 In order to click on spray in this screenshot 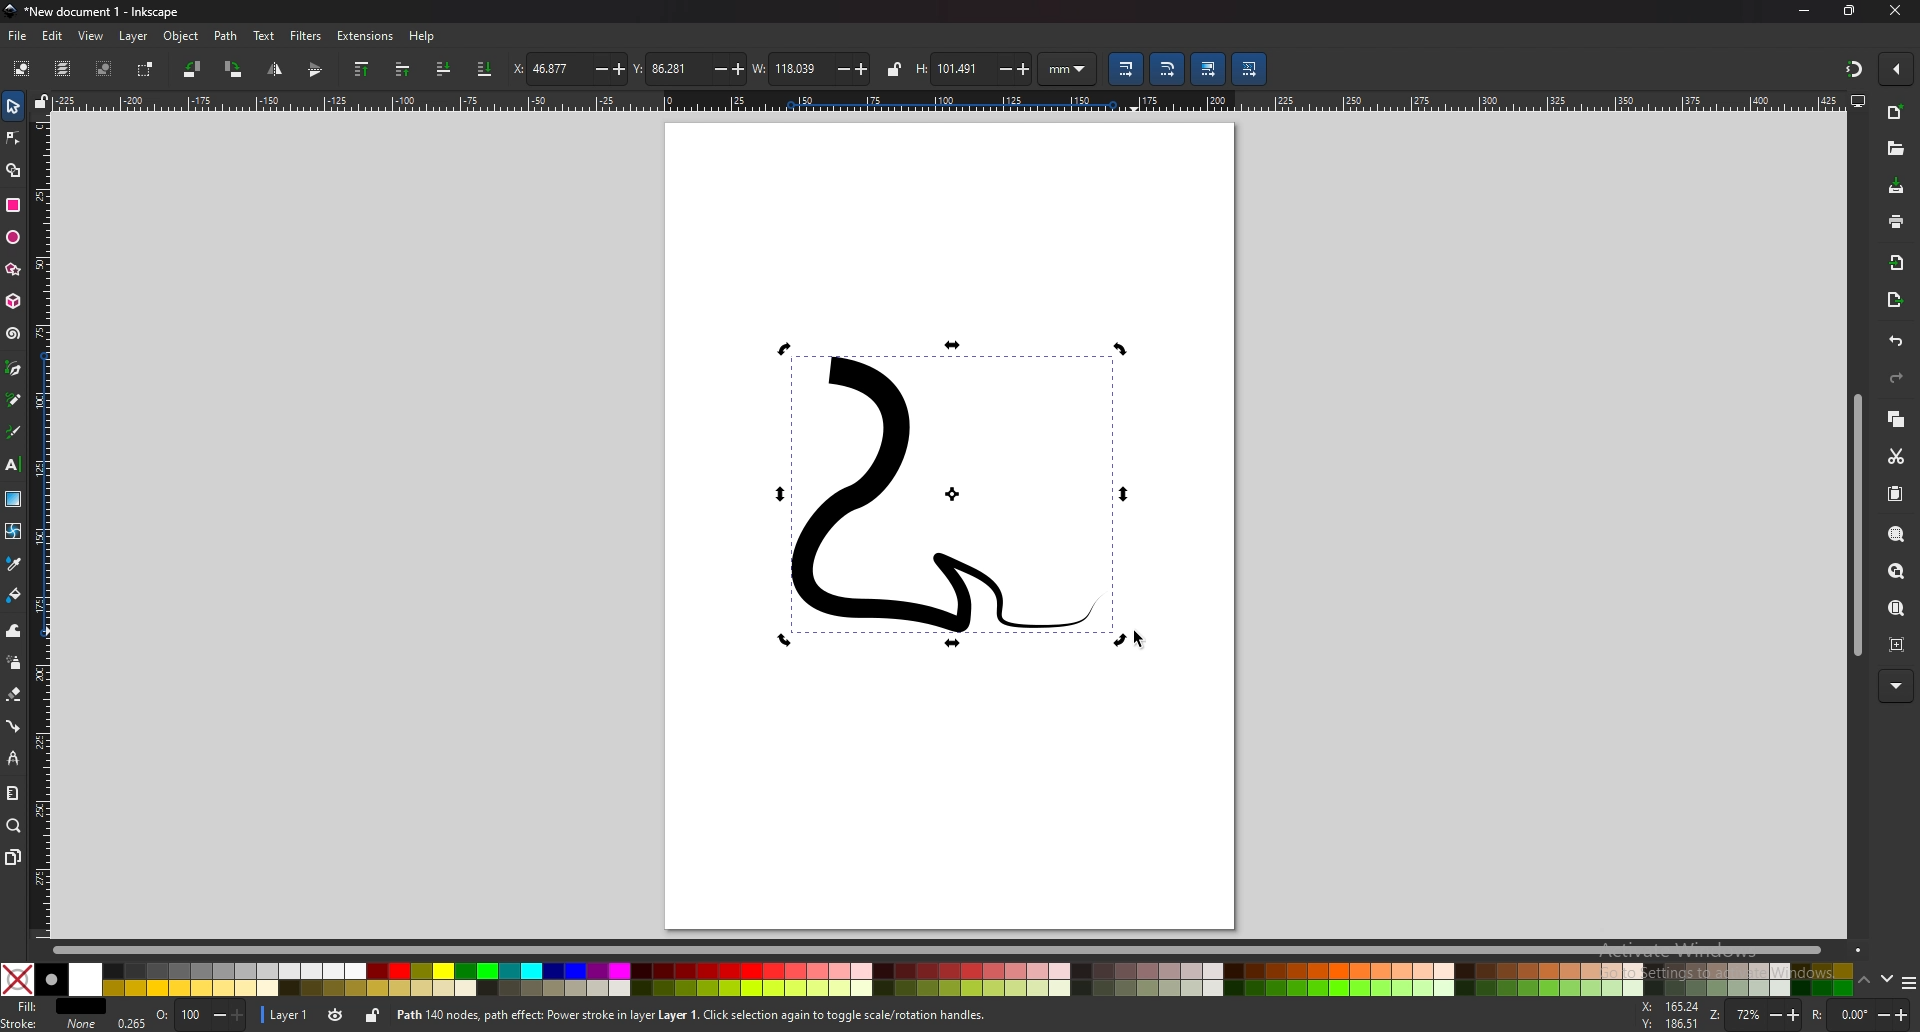, I will do `click(15, 662)`.